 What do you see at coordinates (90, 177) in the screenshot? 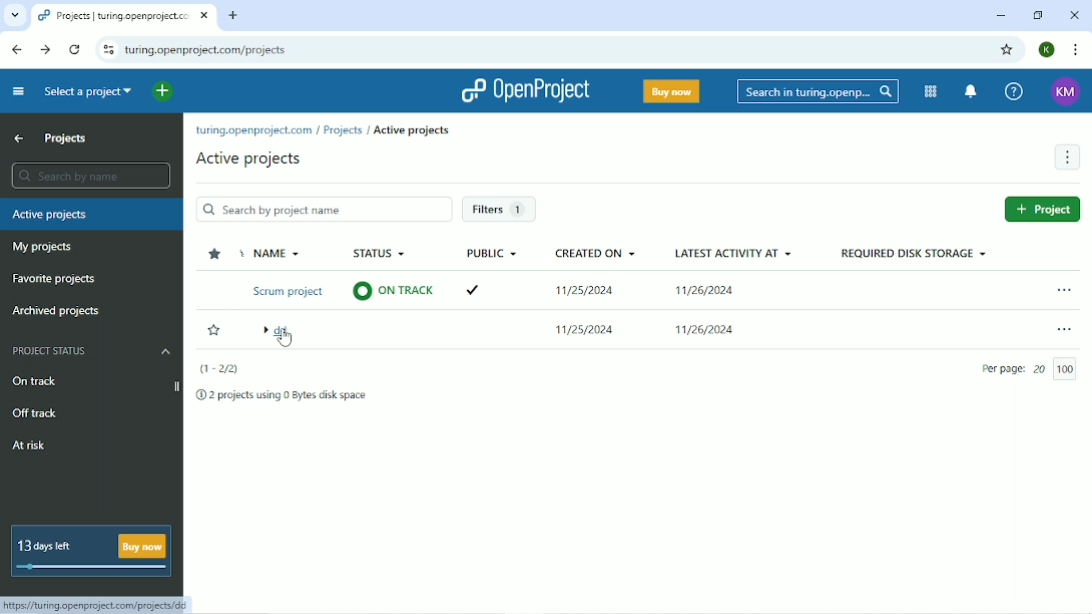
I see `Search by name` at bounding box center [90, 177].